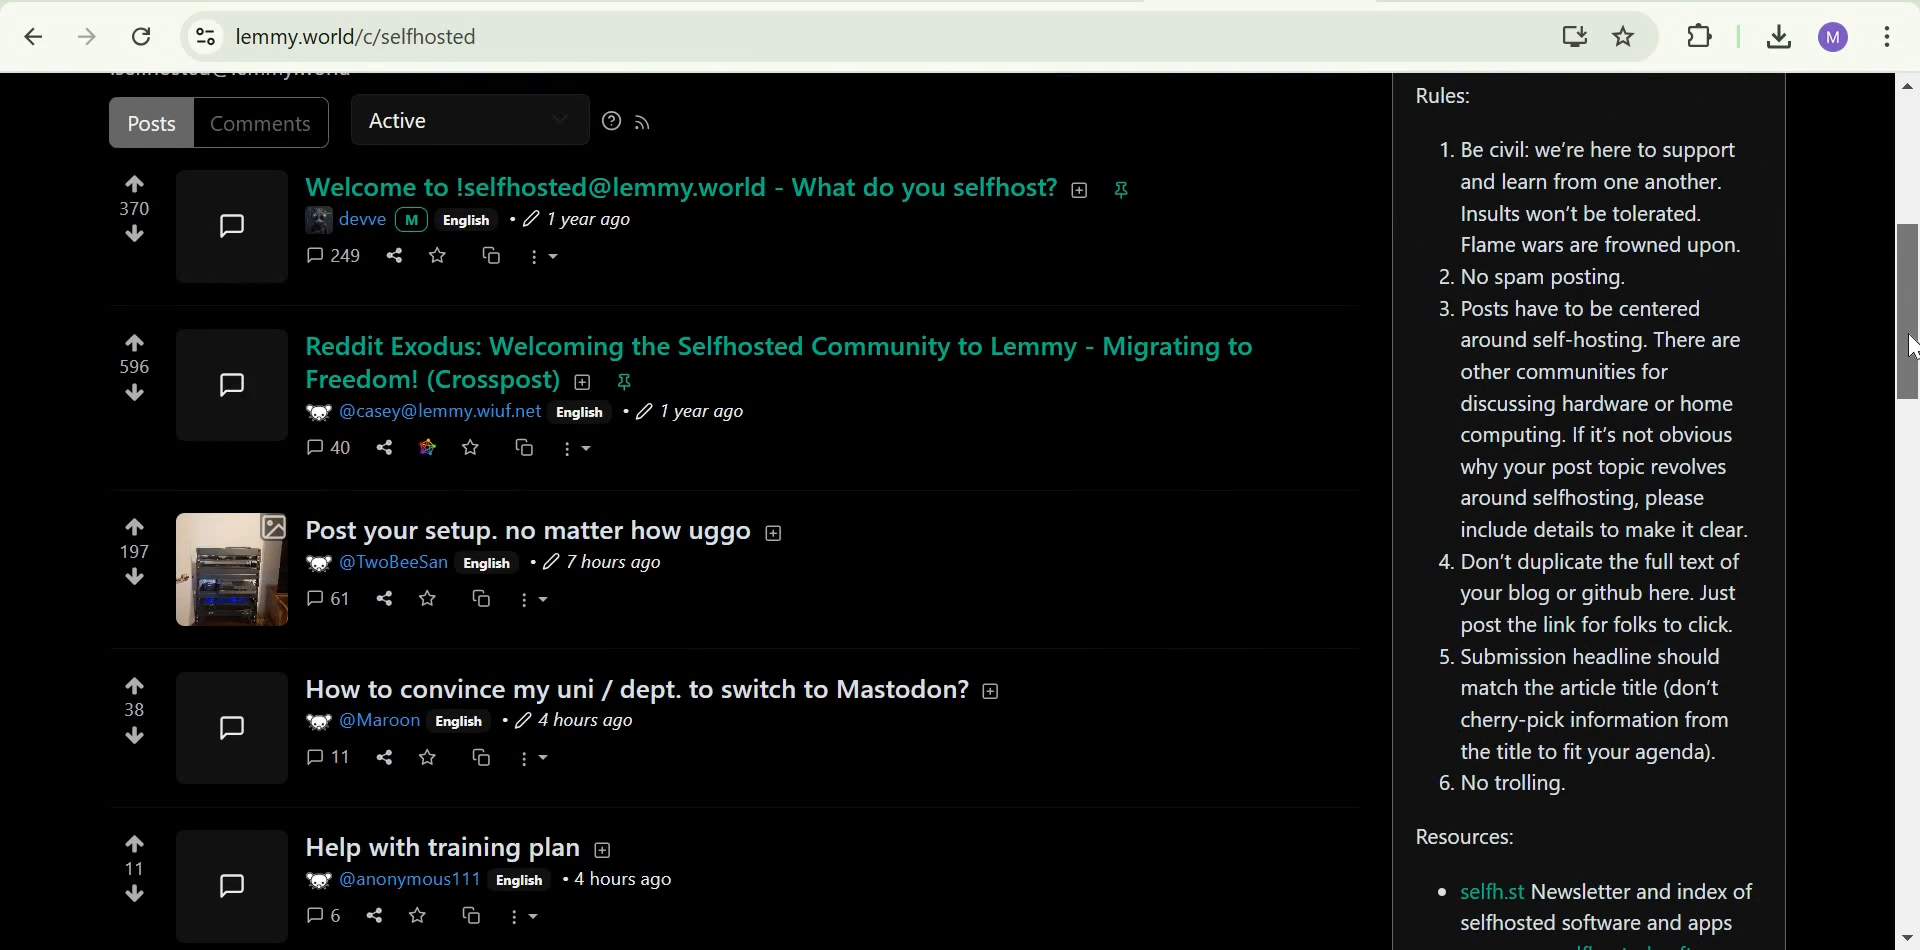  I want to click on cross-post, so click(526, 446).